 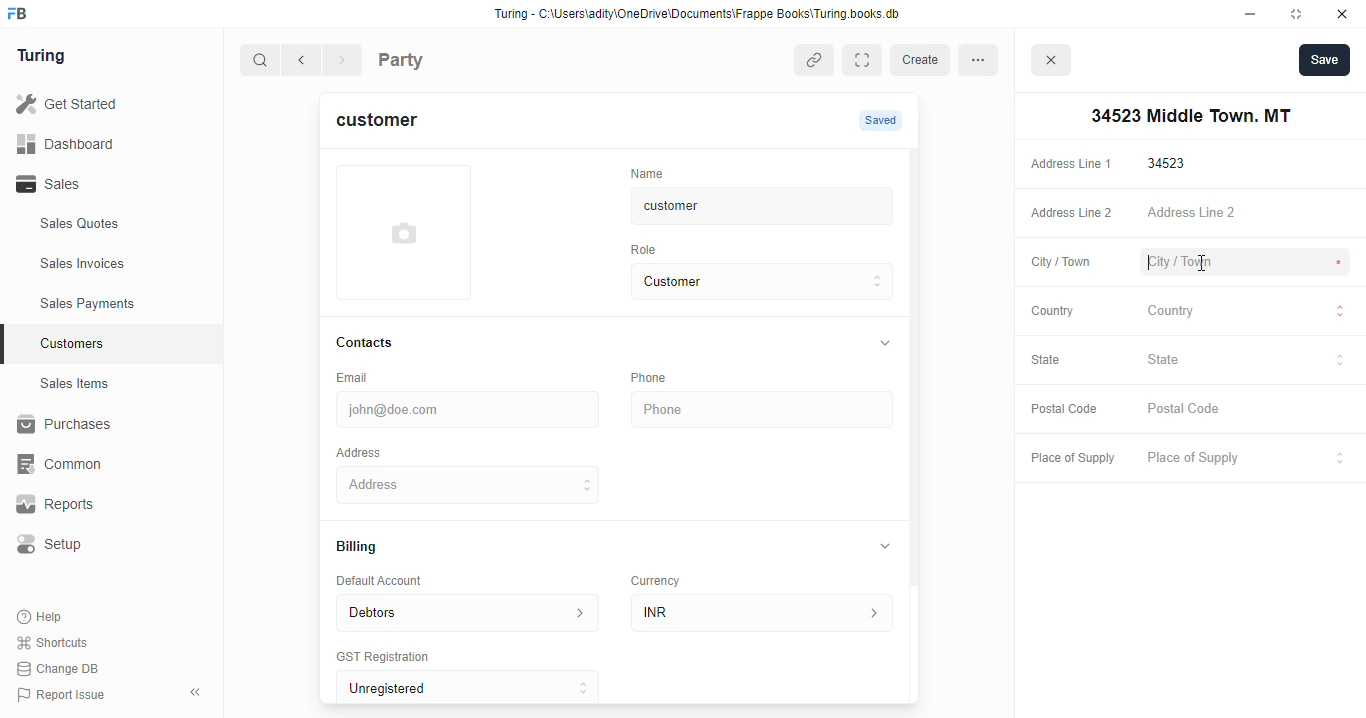 What do you see at coordinates (467, 611) in the screenshot?
I see `Debtors` at bounding box center [467, 611].